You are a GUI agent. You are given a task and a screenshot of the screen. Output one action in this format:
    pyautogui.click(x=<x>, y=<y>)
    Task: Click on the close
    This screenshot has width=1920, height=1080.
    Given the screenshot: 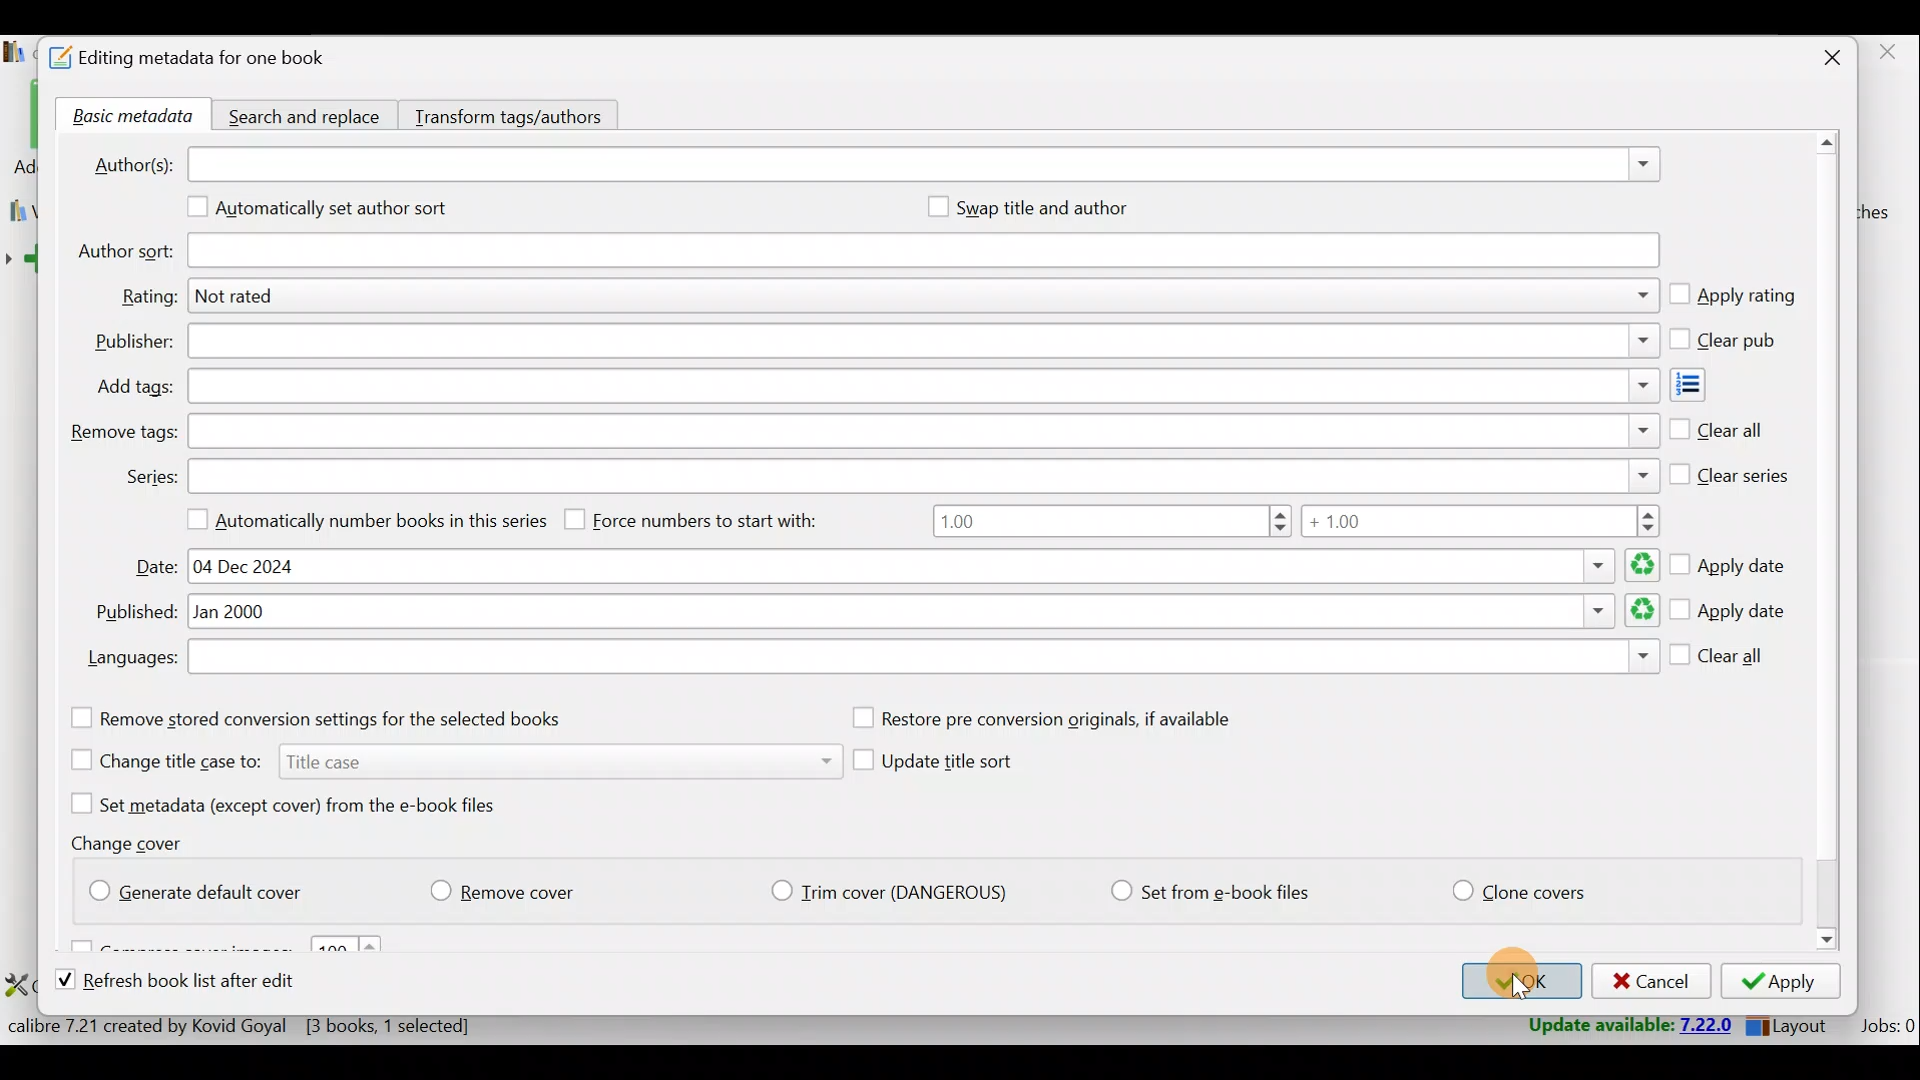 What is the action you would take?
    pyautogui.click(x=1886, y=53)
    